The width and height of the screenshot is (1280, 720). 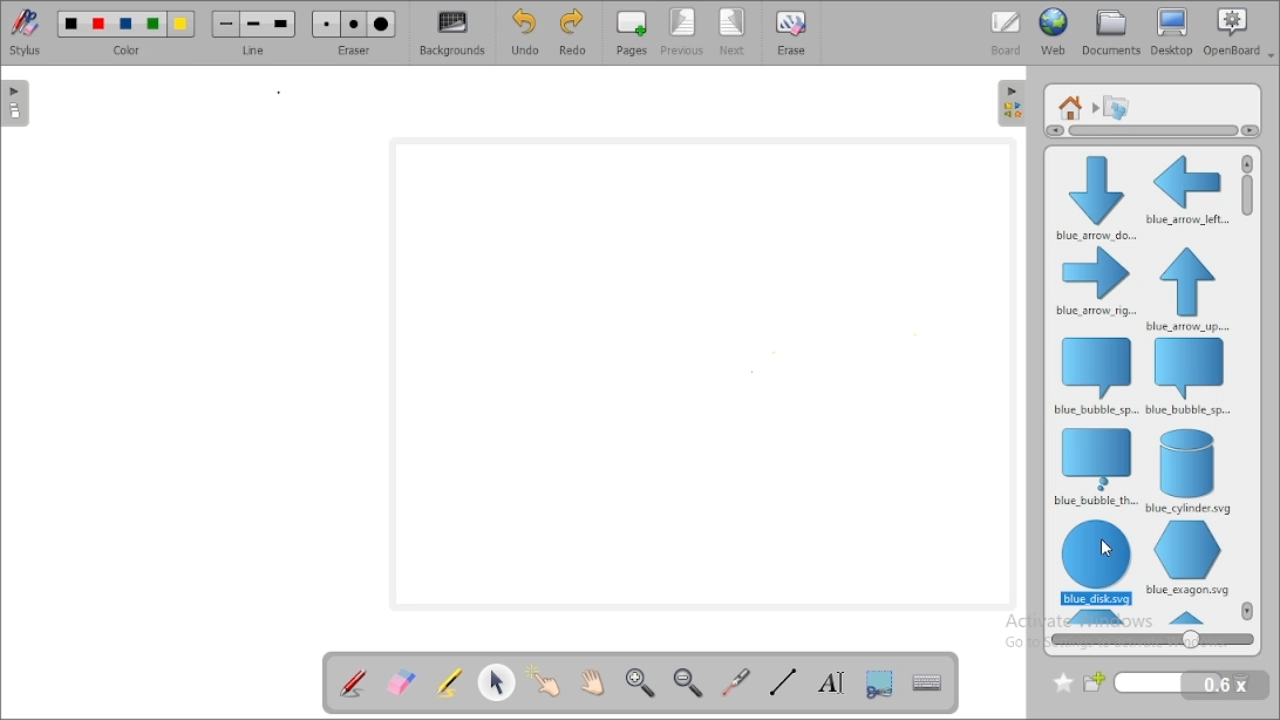 I want to click on vertical scroll bar, so click(x=1248, y=208).